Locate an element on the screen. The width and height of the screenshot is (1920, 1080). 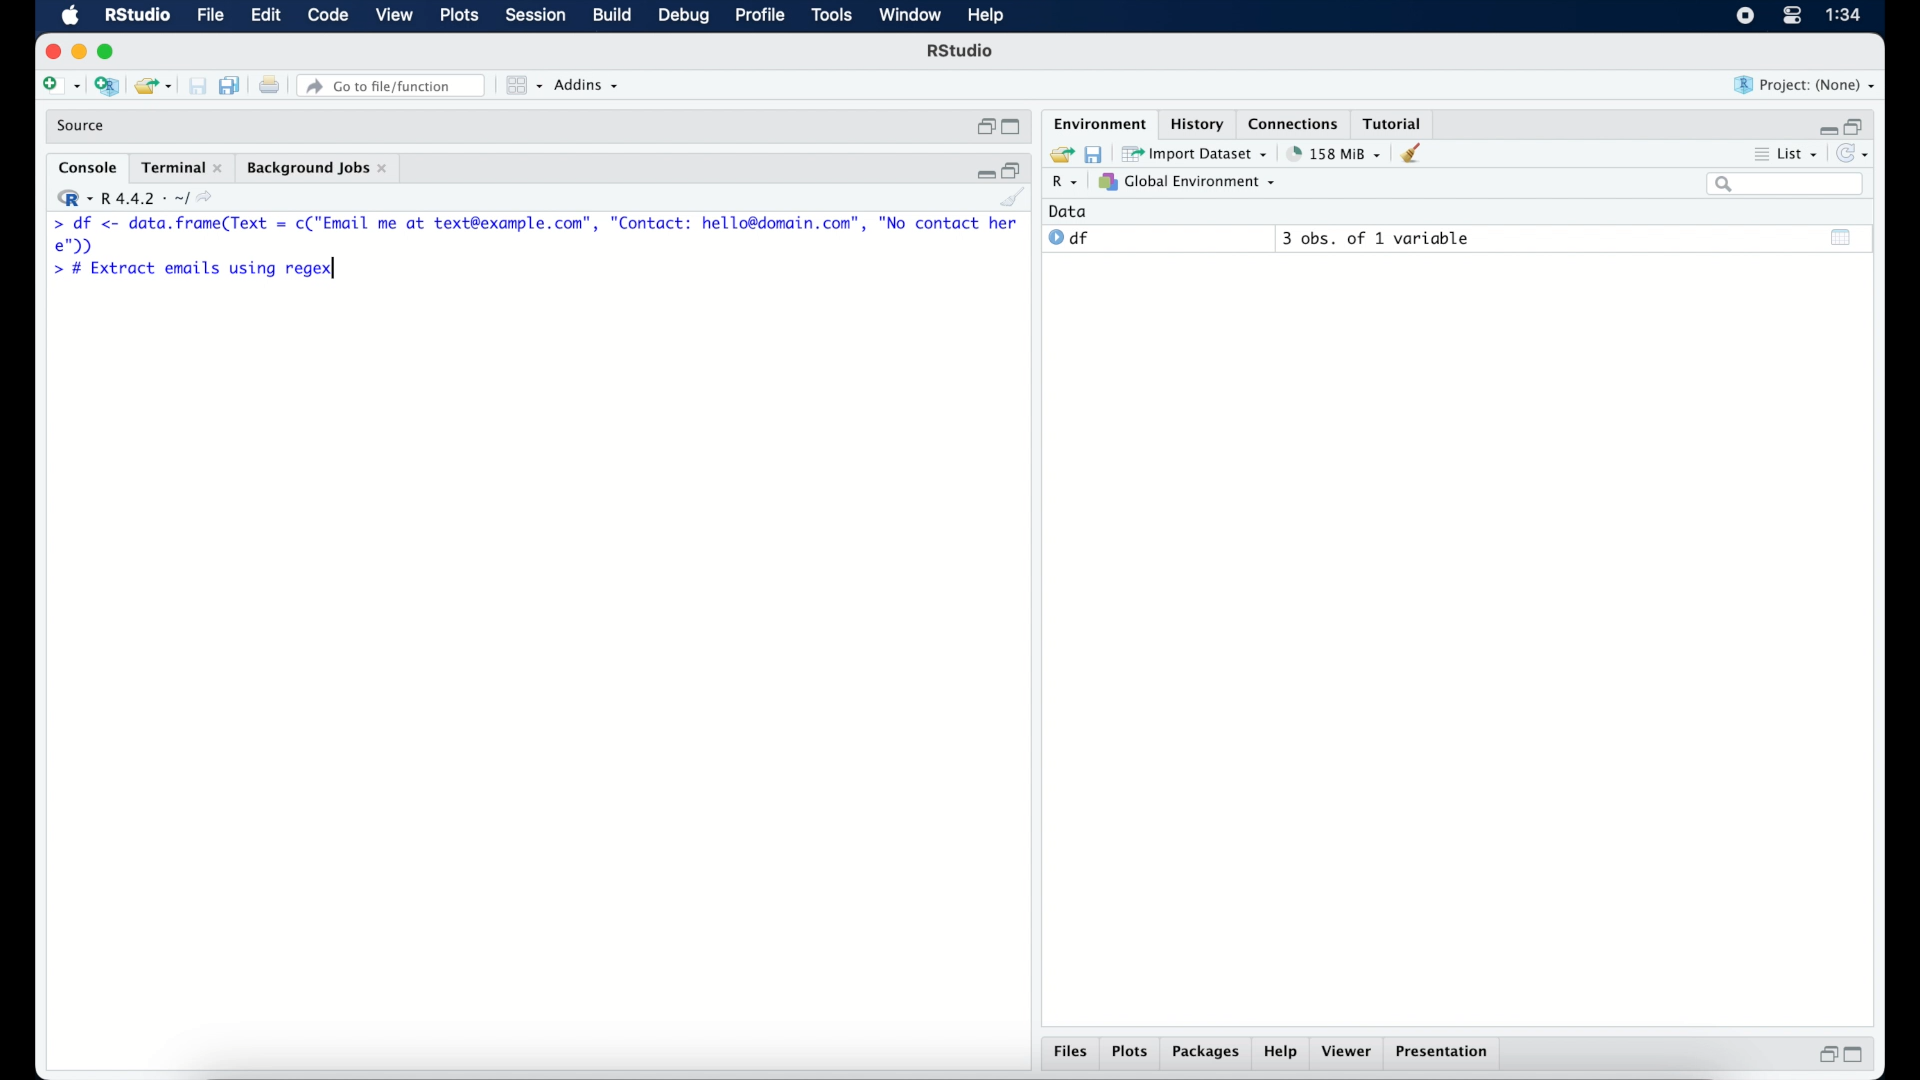
restore down is located at coordinates (1826, 1057).